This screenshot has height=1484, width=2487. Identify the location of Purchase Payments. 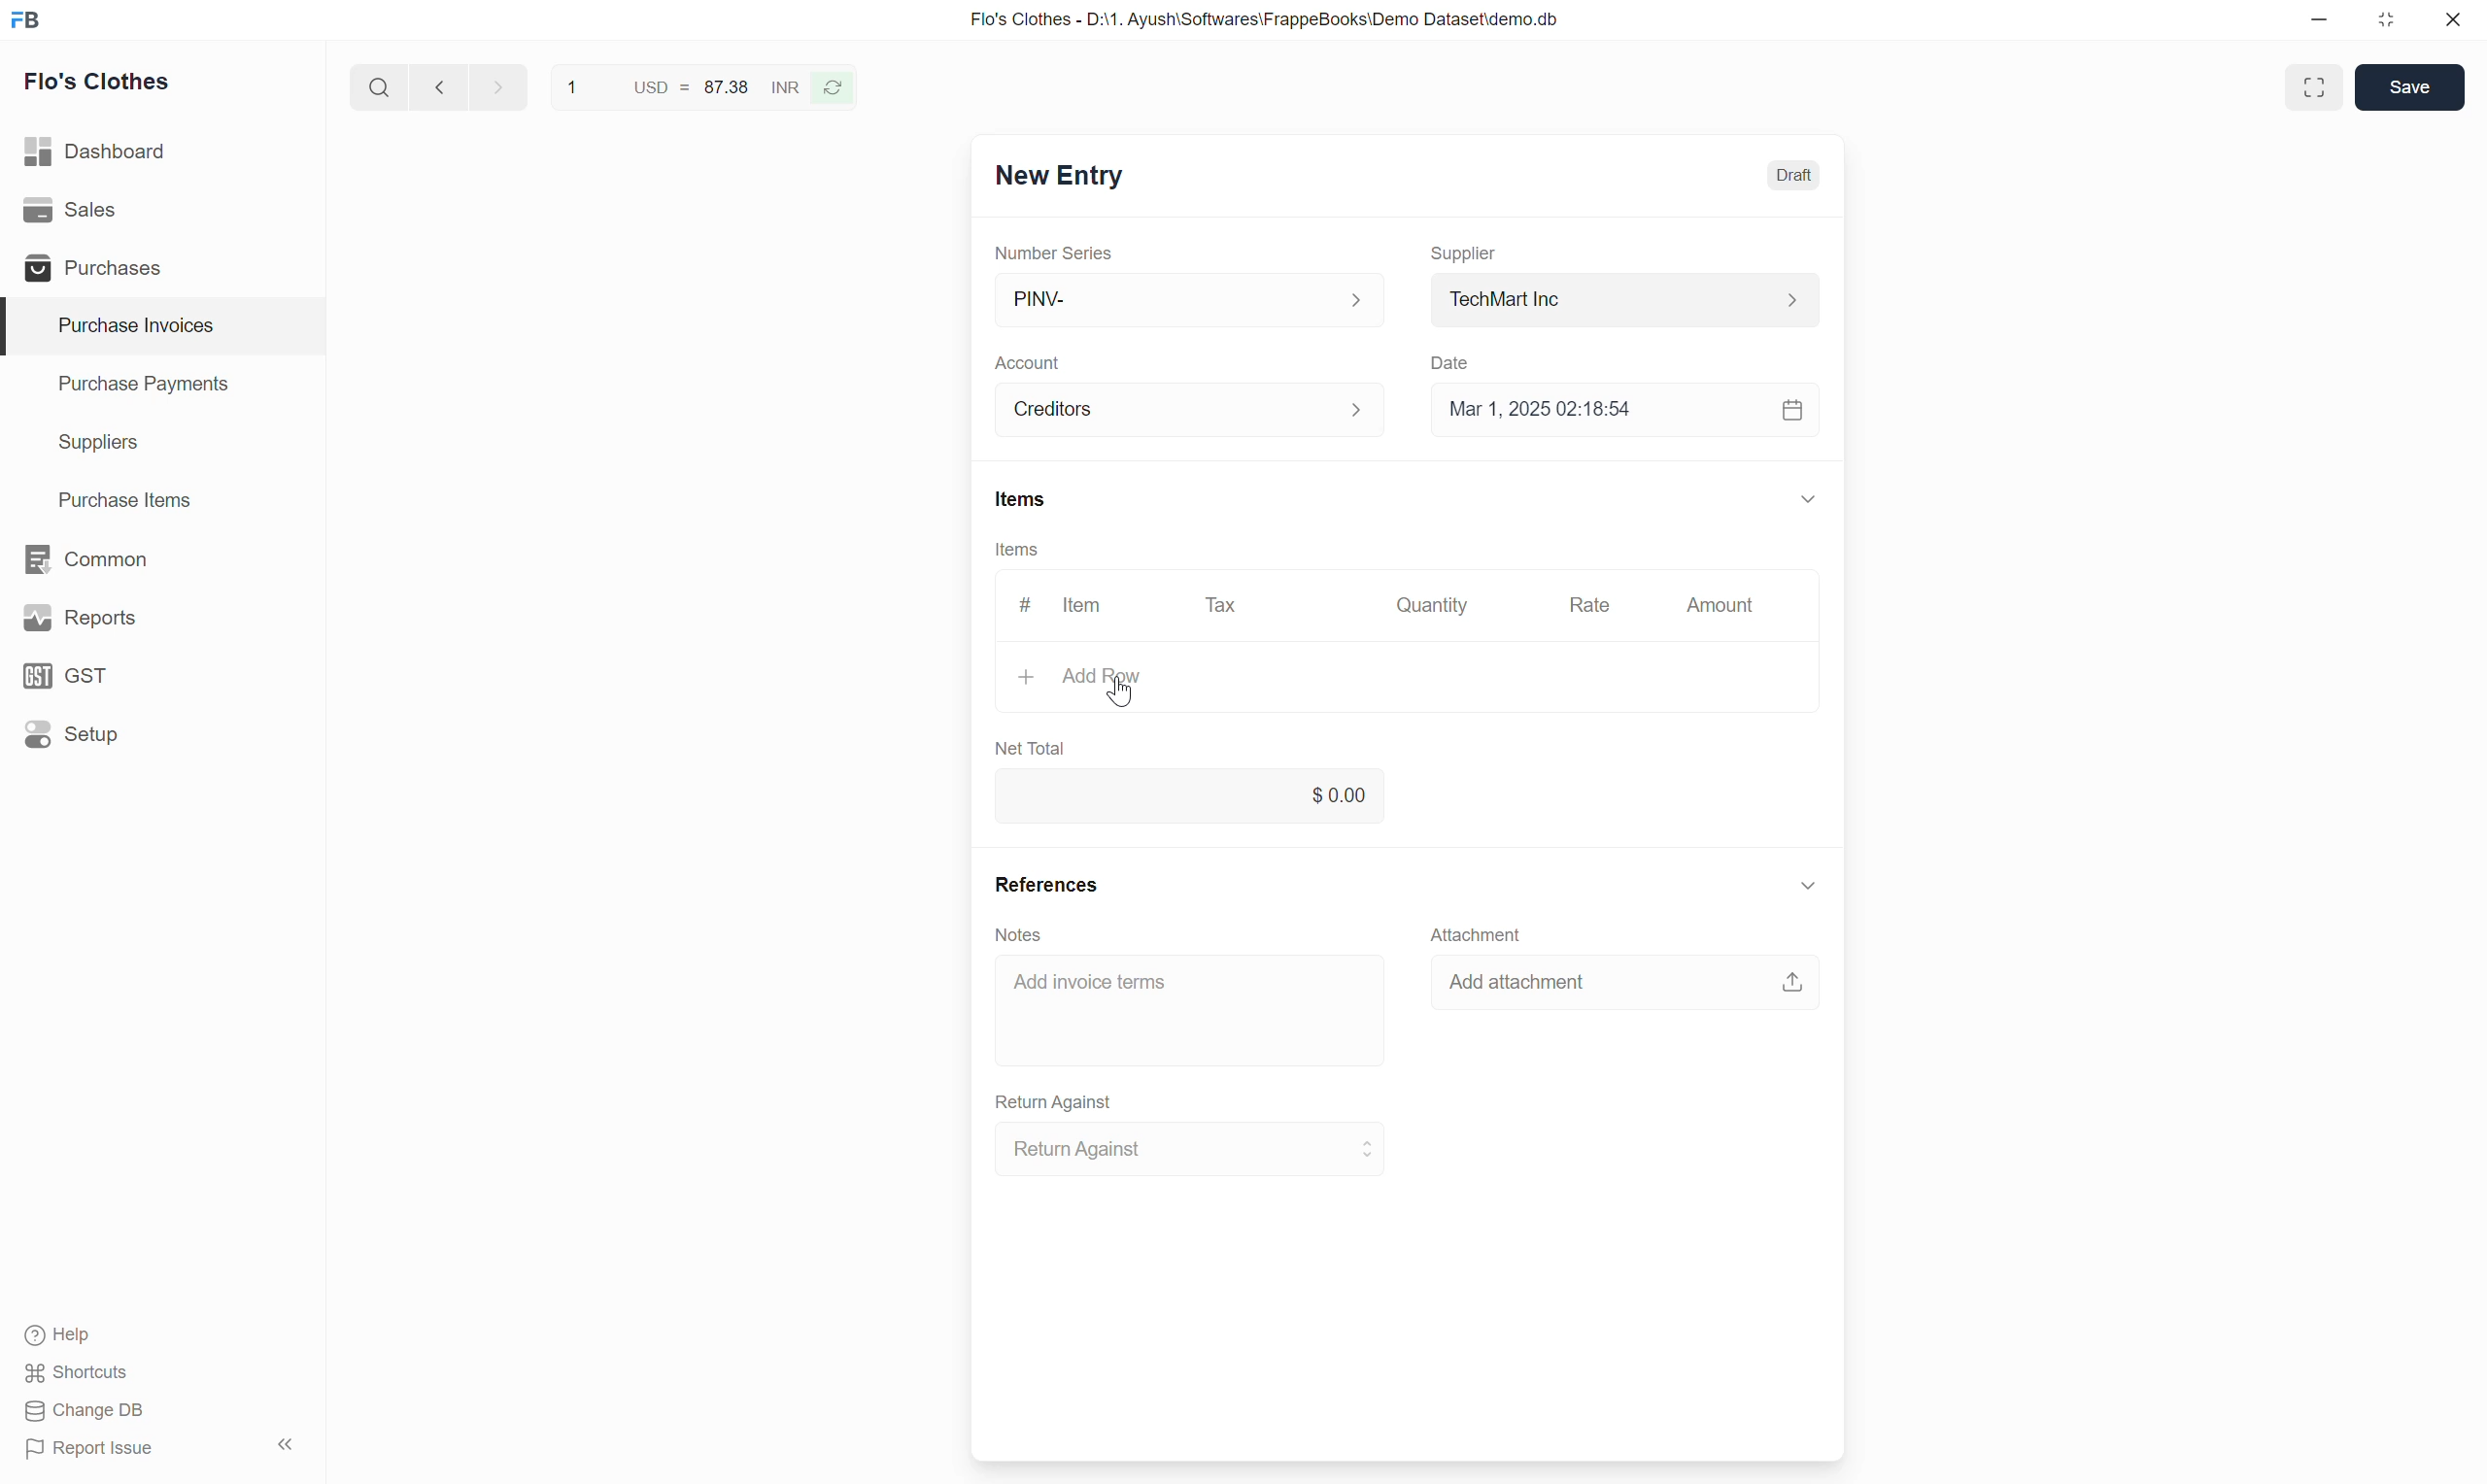
(163, 385).